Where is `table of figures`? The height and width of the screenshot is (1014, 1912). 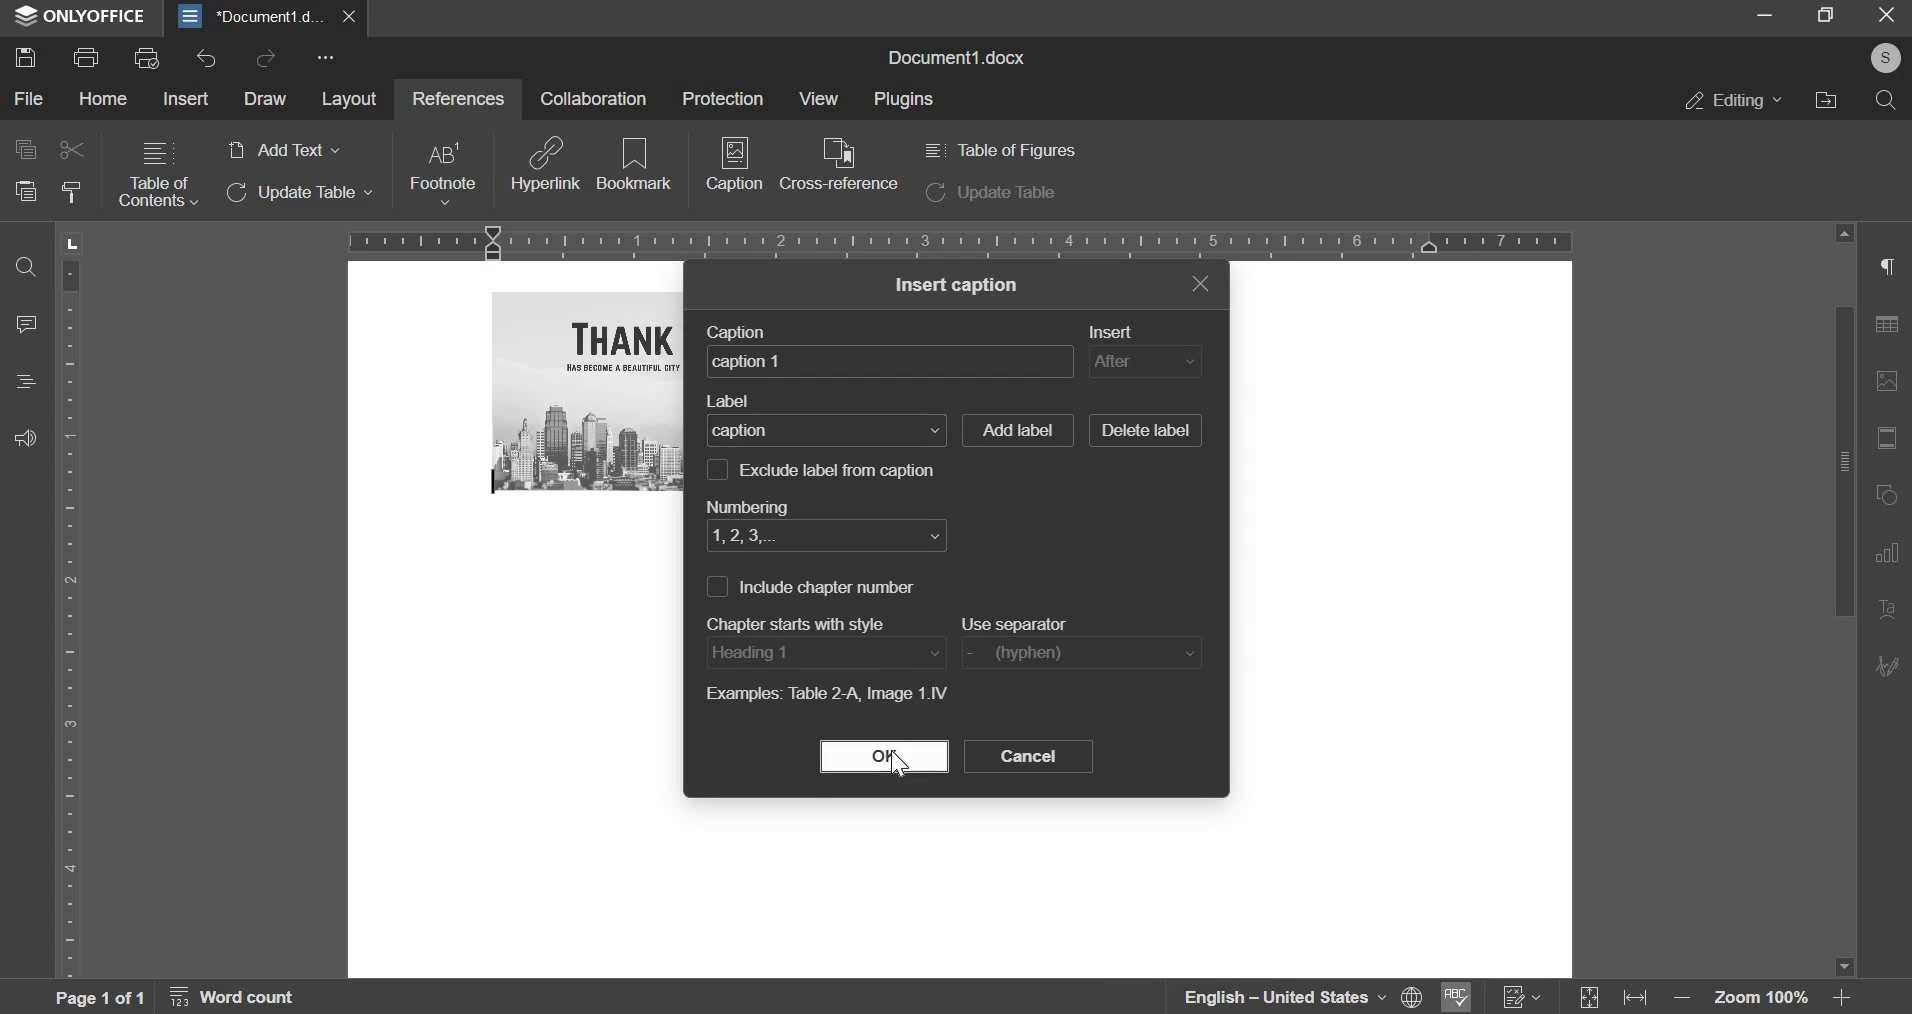
table of figures is located at coordinates (998, 150).